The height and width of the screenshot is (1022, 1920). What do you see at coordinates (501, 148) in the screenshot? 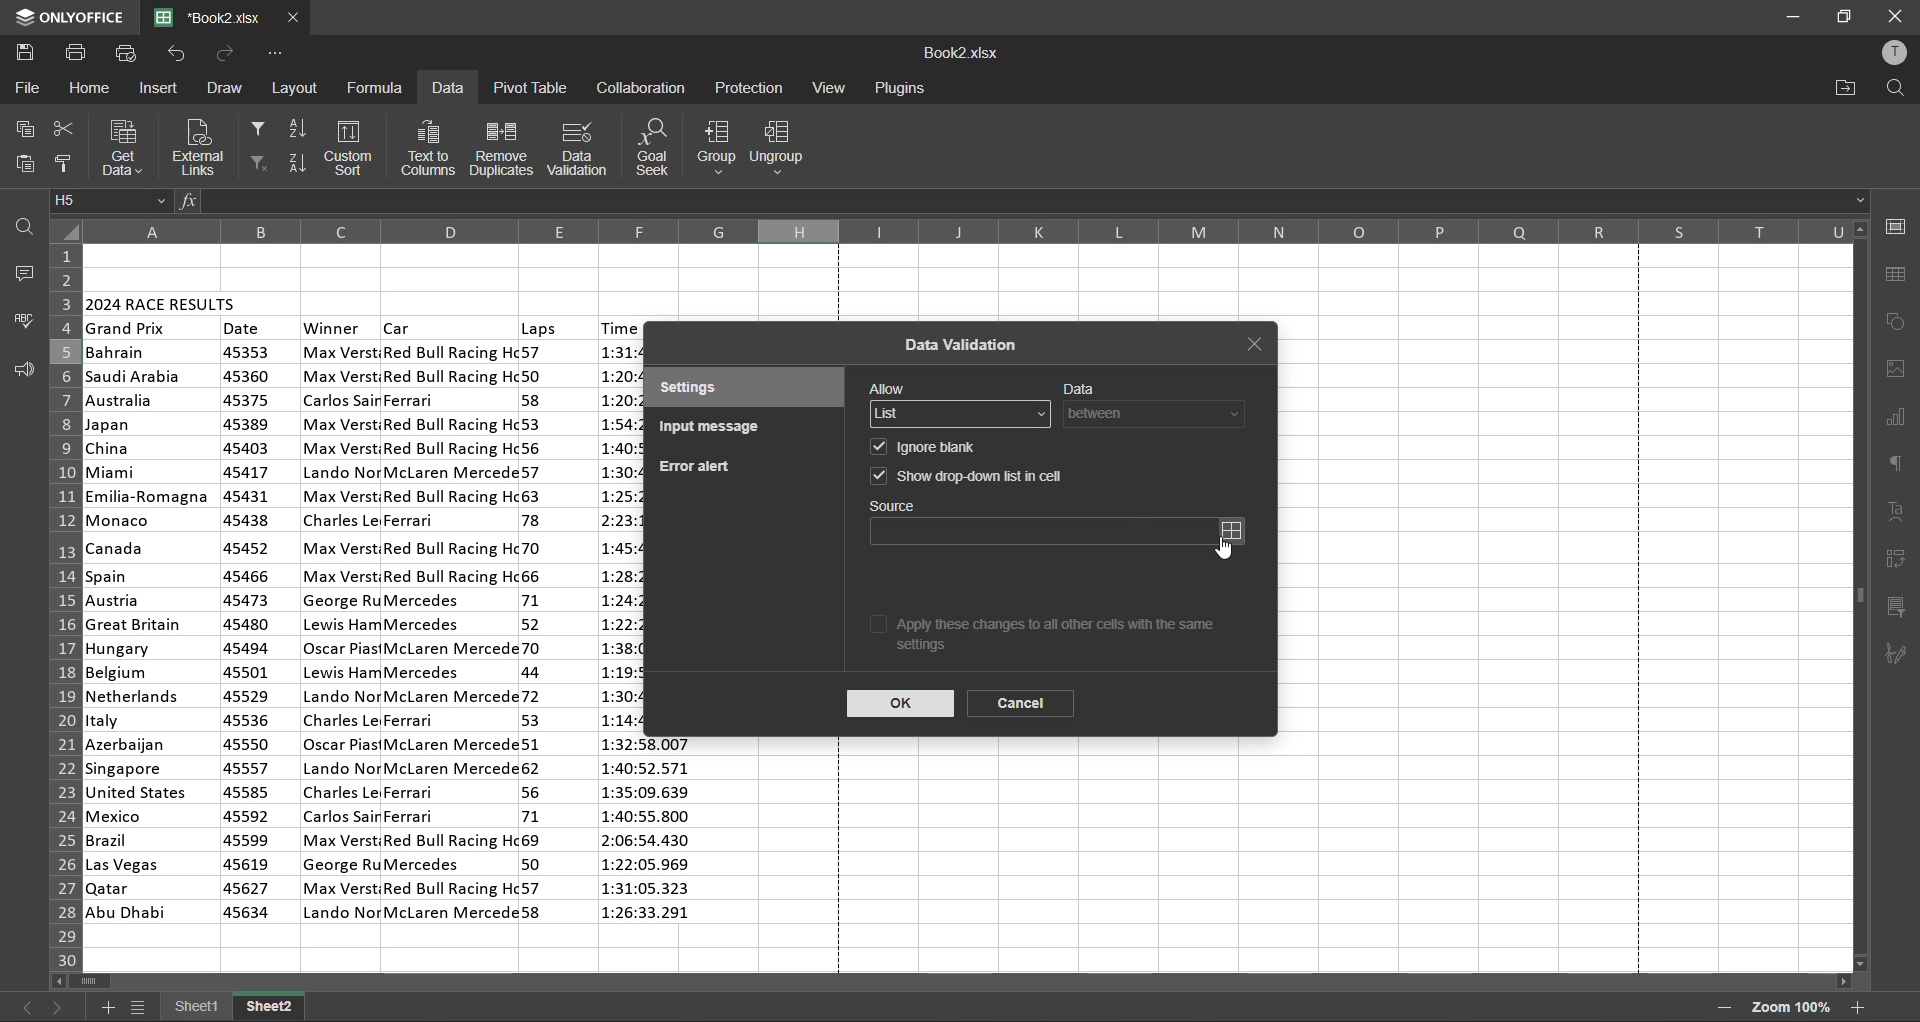
I see `remove duplicates` at bounding box center [501, 148].